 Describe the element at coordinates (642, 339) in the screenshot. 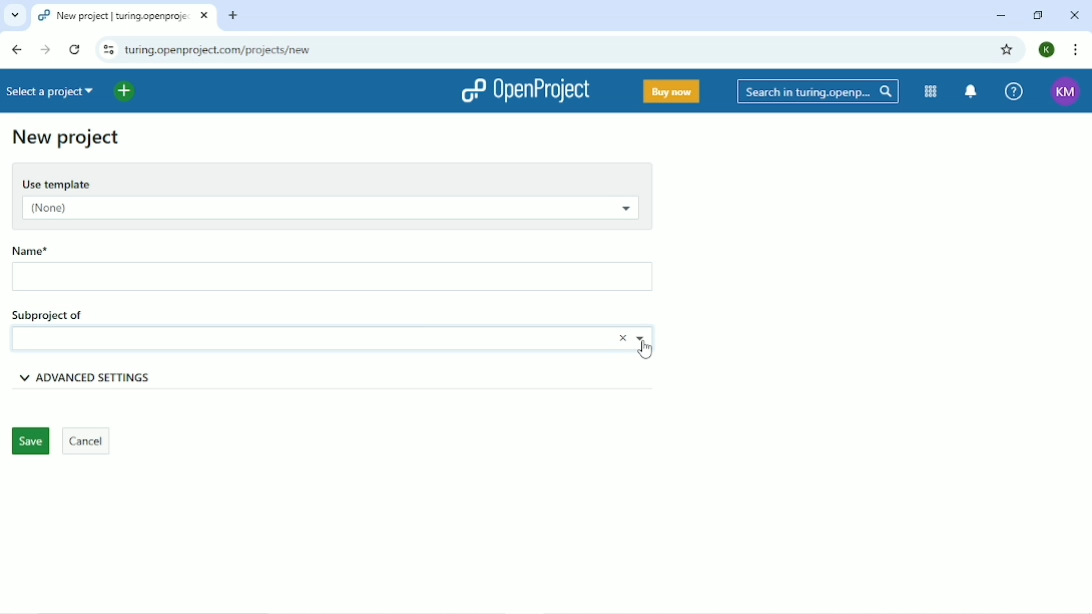

I see `Choose` at that location.